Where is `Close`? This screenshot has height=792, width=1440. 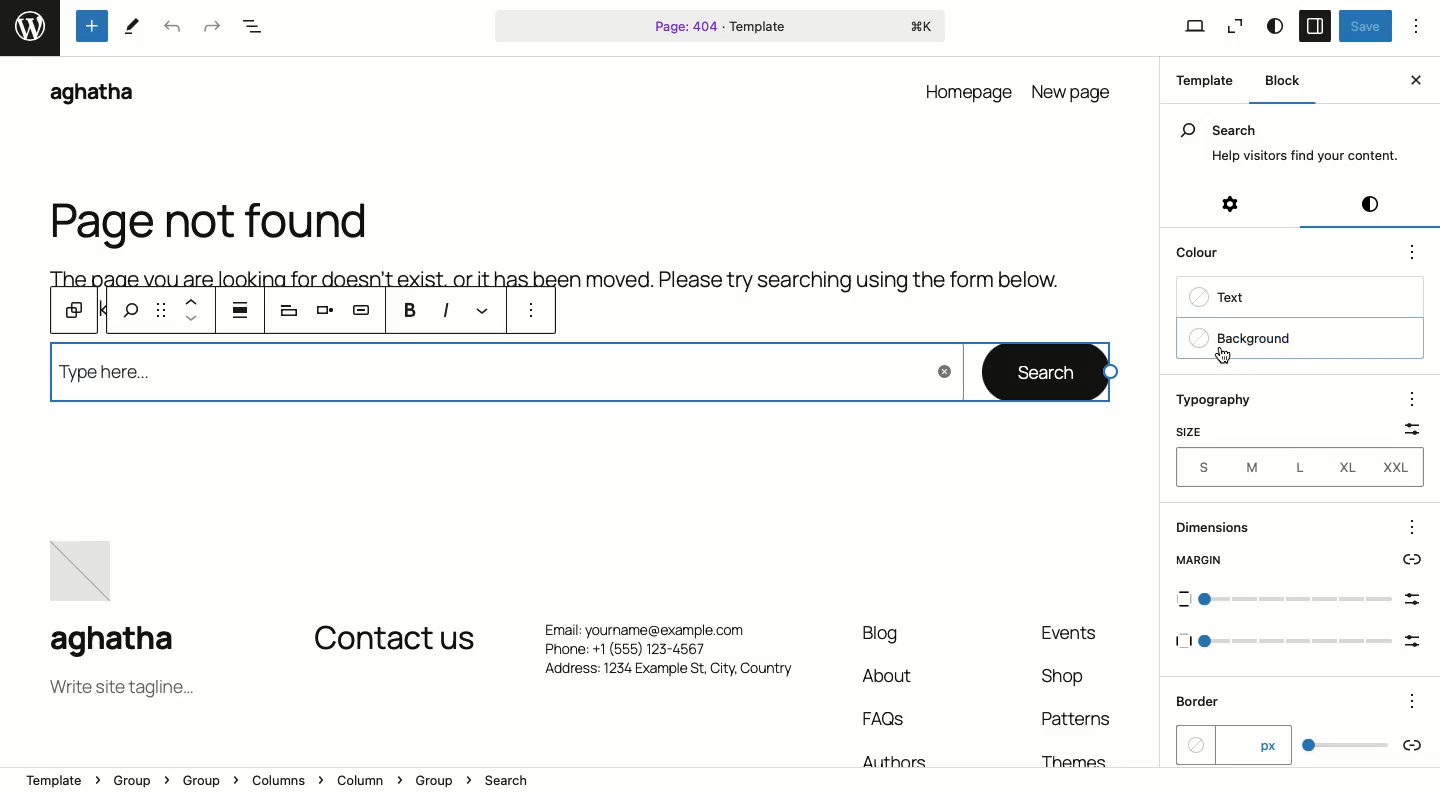 Close is located at coordinates (1418, 81).